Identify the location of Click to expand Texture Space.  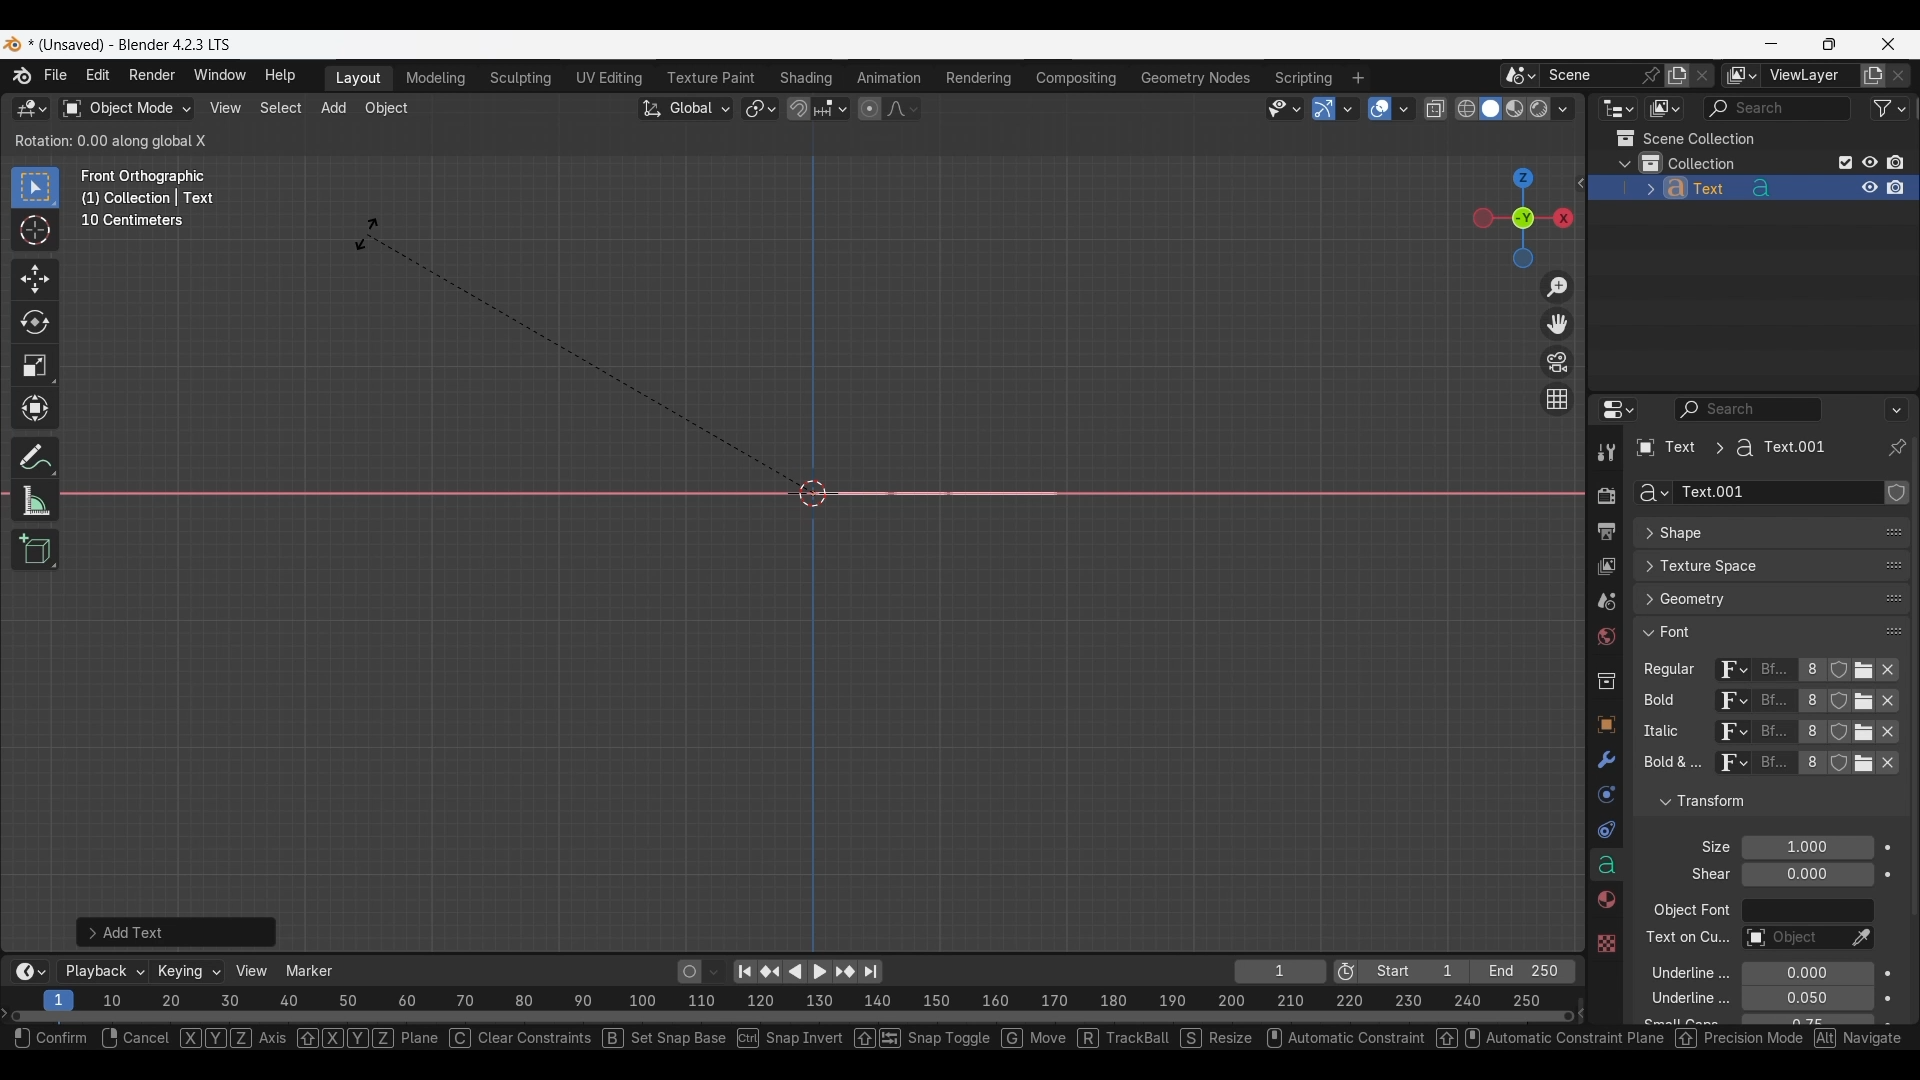
(1751, 566).